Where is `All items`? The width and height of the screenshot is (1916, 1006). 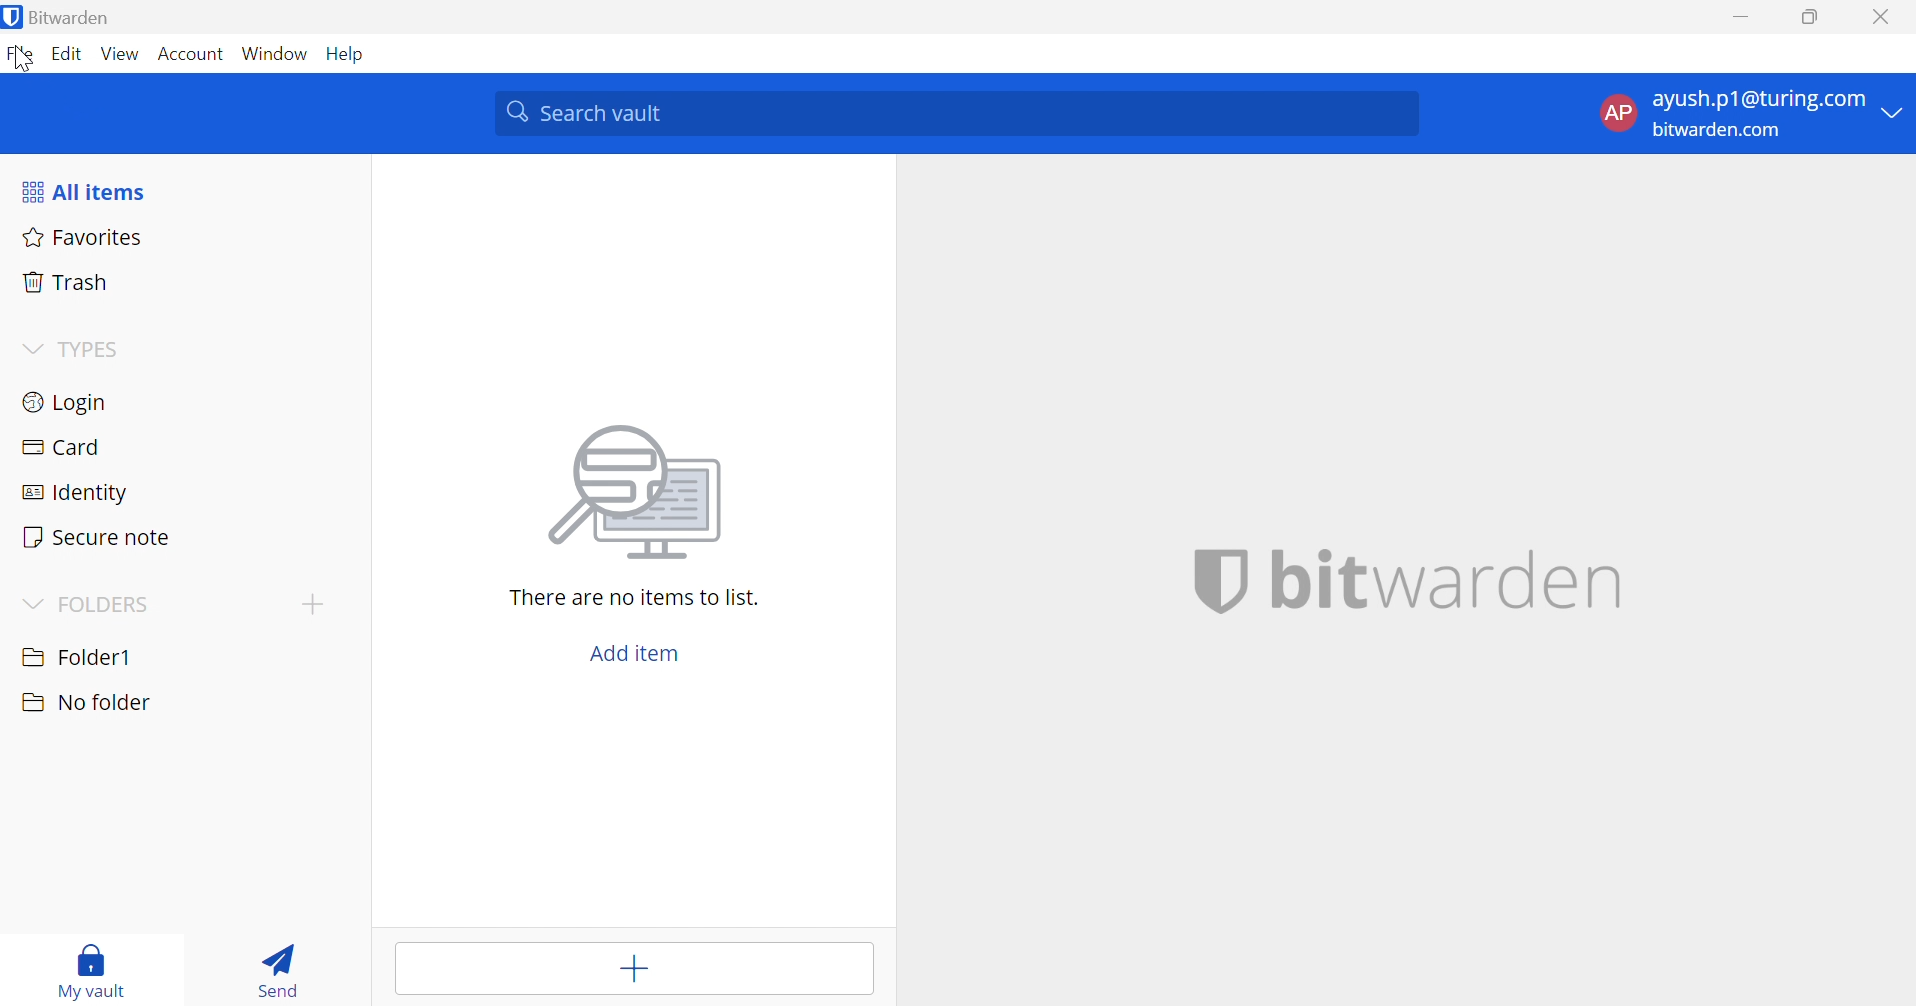
All items is located at coordinates (83, 190).